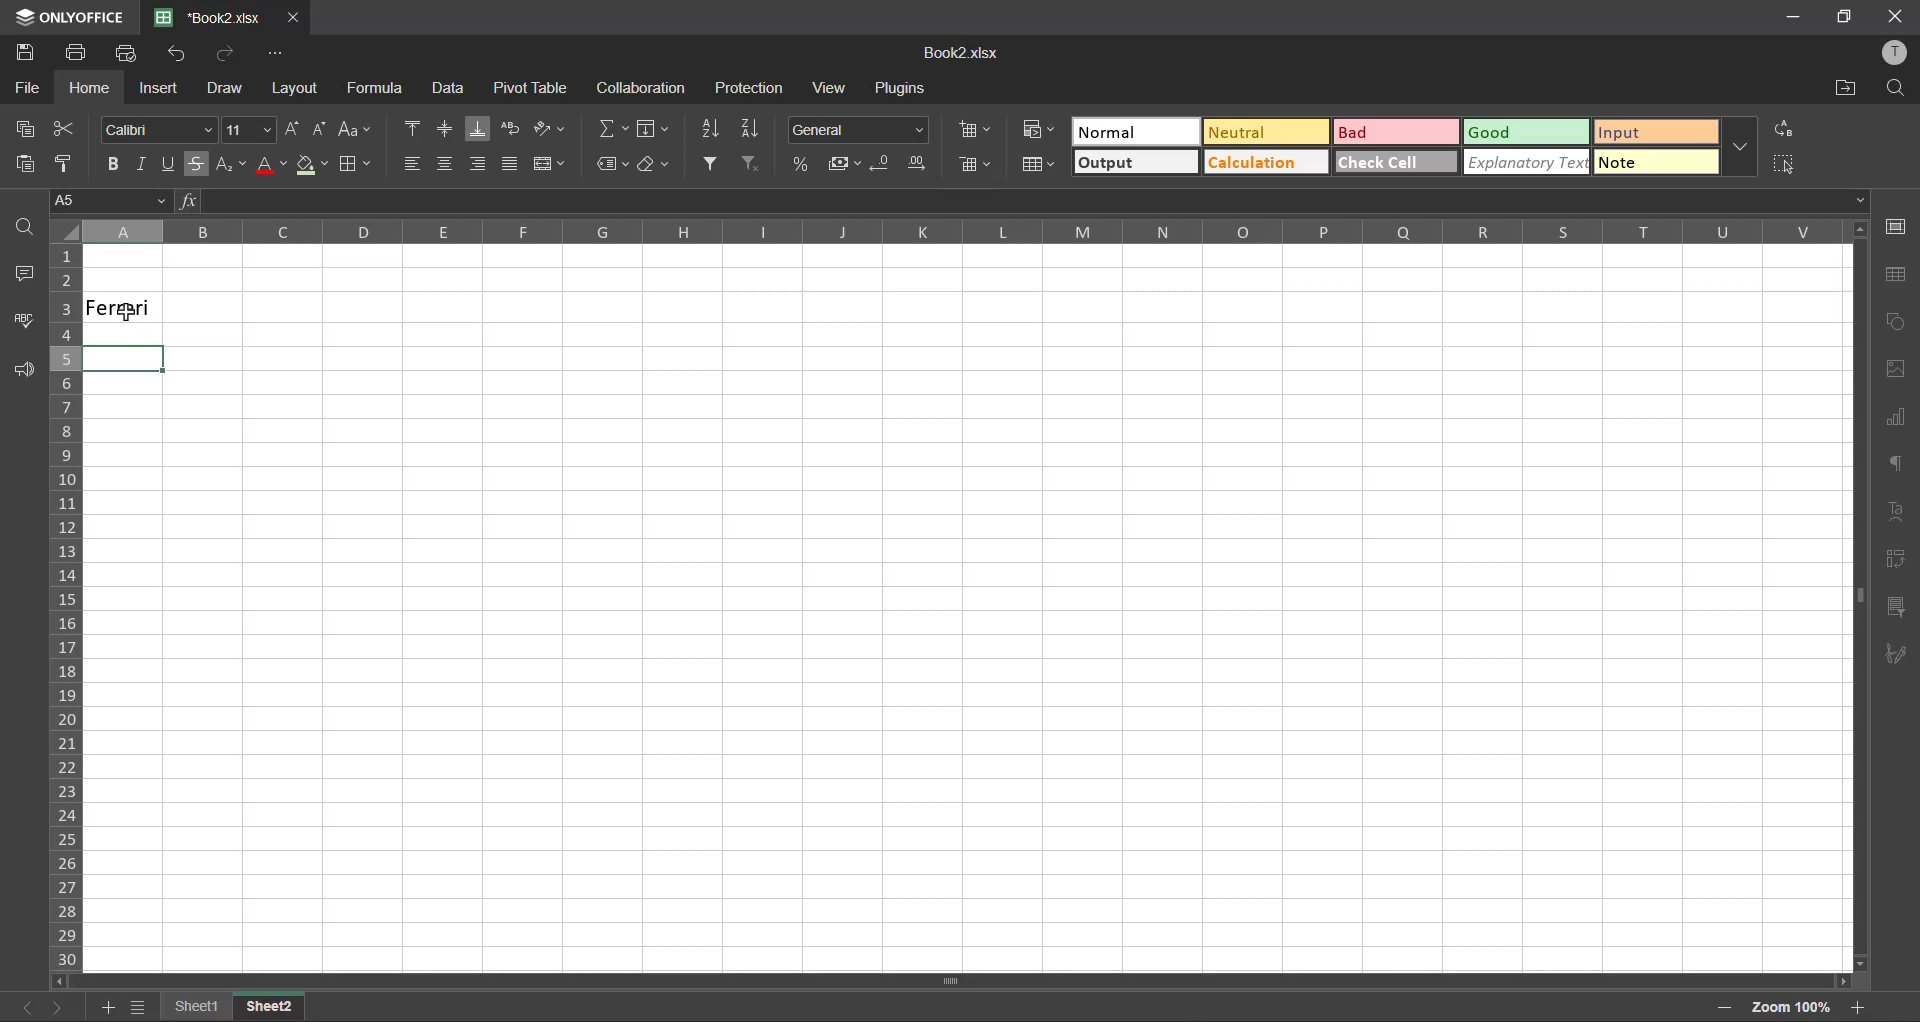  I want to click on underline, so click(172, 166).